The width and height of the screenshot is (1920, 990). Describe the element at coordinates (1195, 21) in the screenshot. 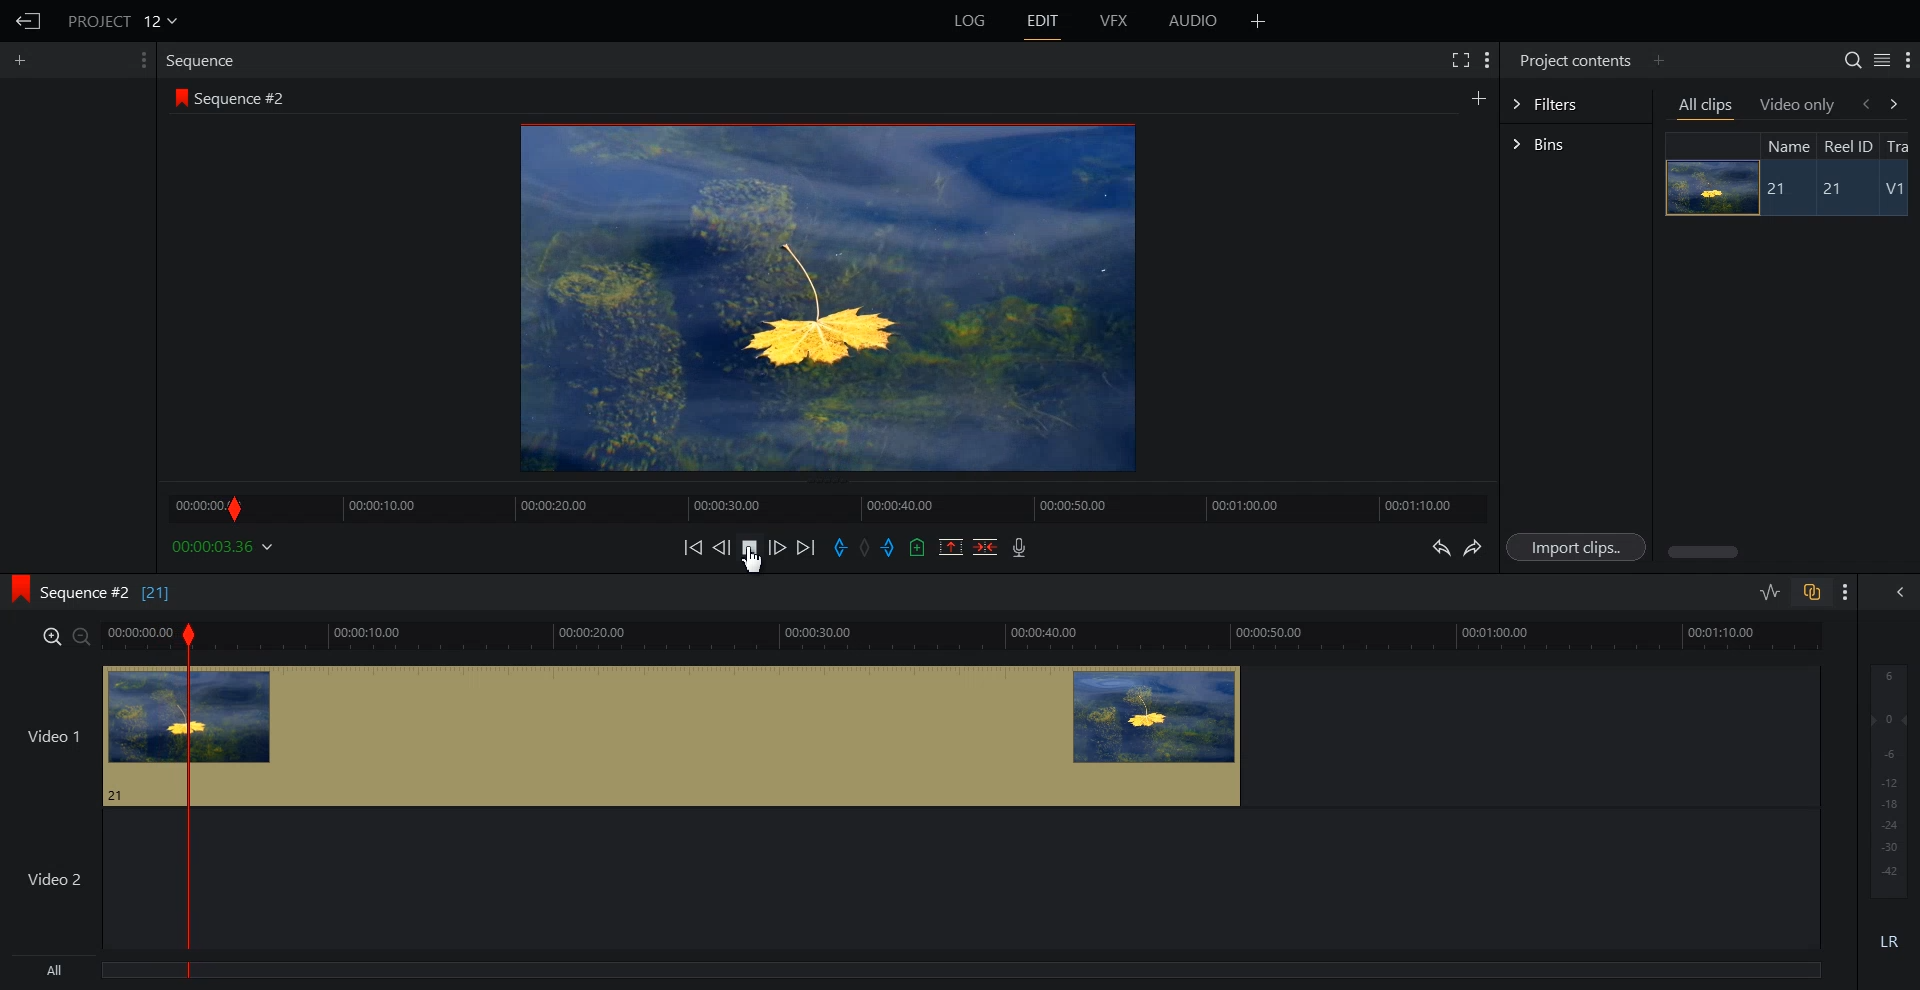

I see `AUDIO` at that location.